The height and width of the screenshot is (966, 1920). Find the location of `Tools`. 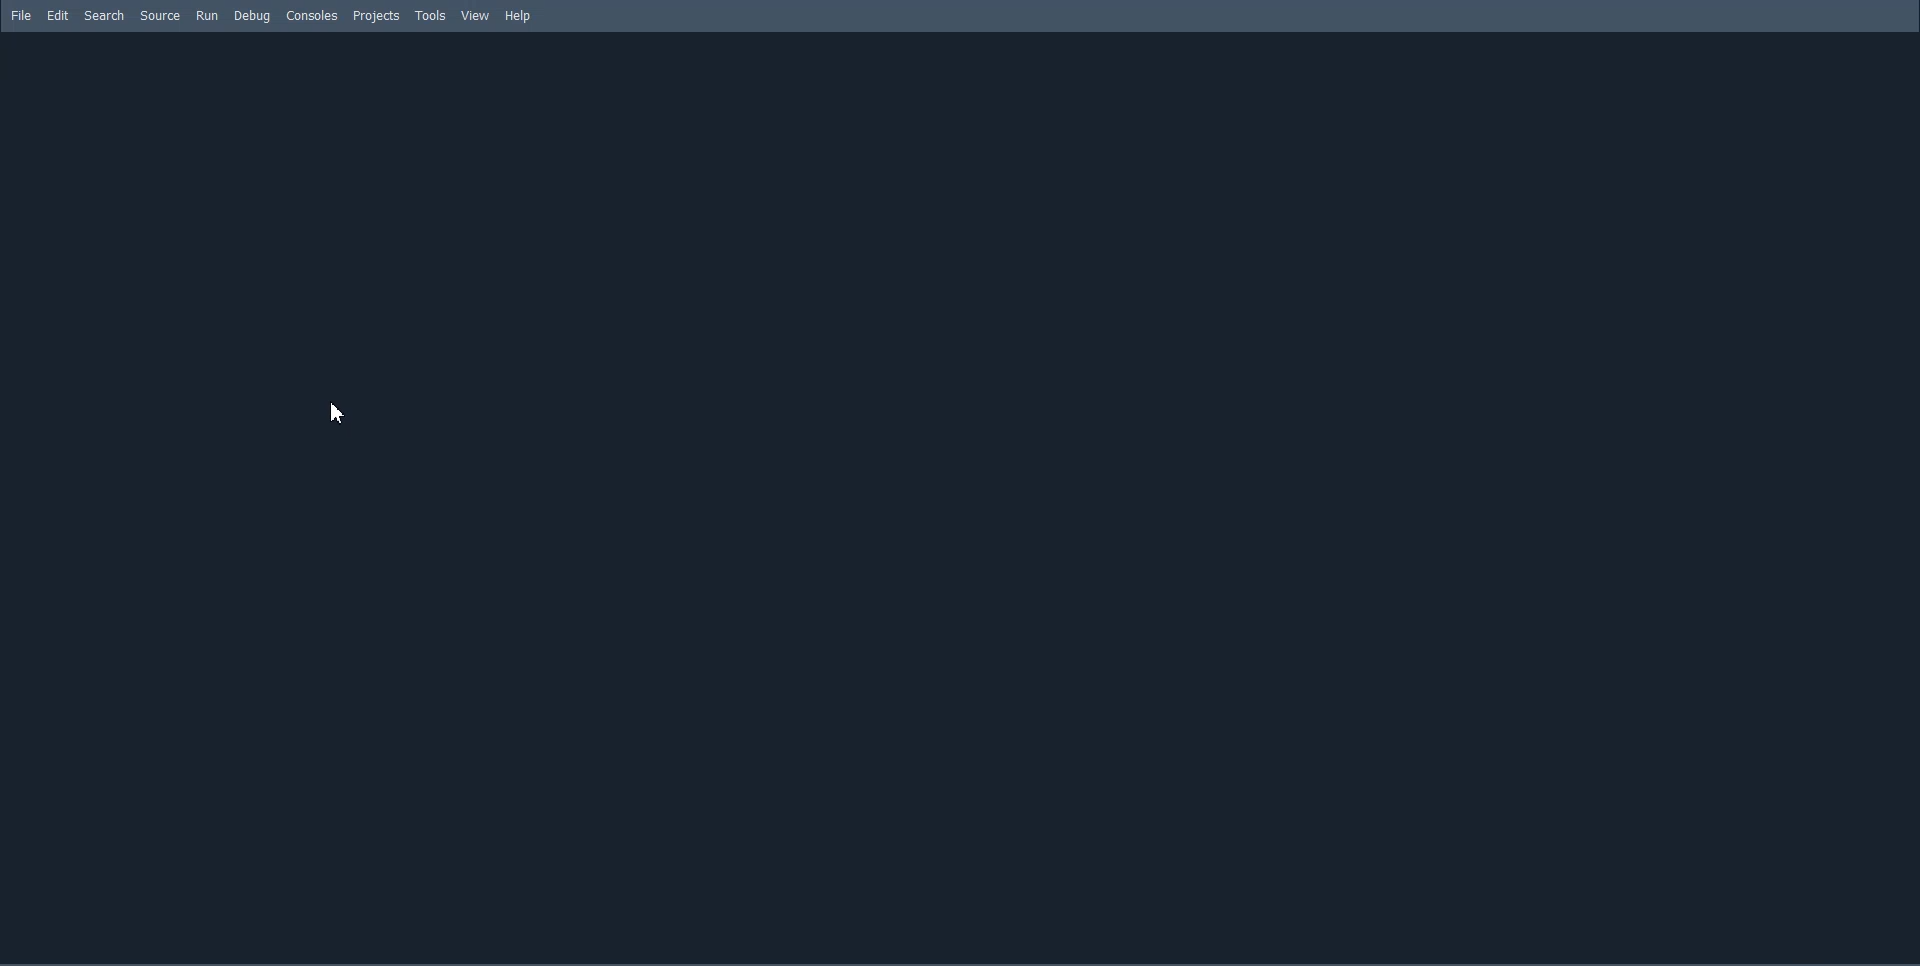

Tools is located at coordinates (430, 15).